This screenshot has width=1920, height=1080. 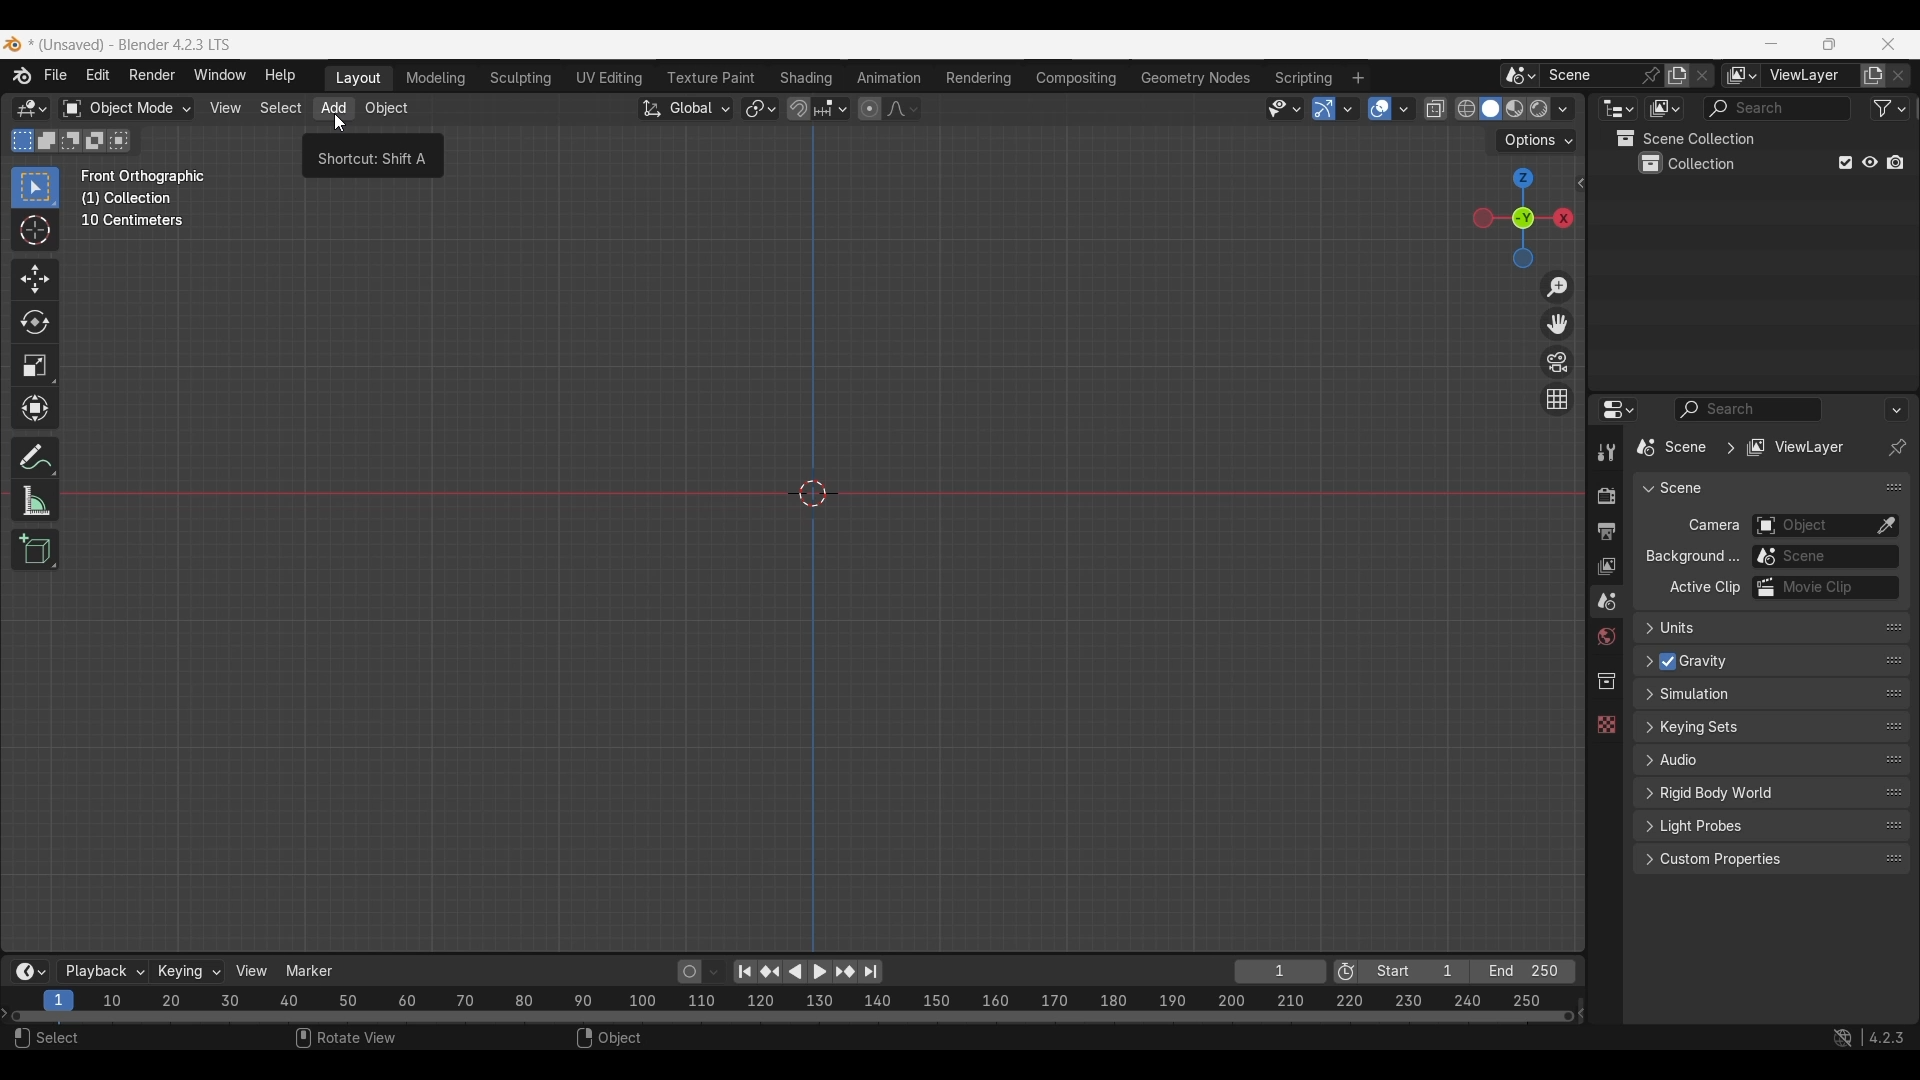 What do you see at coordinates (1757, 760) in the screenshot?
I see `Click to expand Audio` at bounding box center [1757, 760].